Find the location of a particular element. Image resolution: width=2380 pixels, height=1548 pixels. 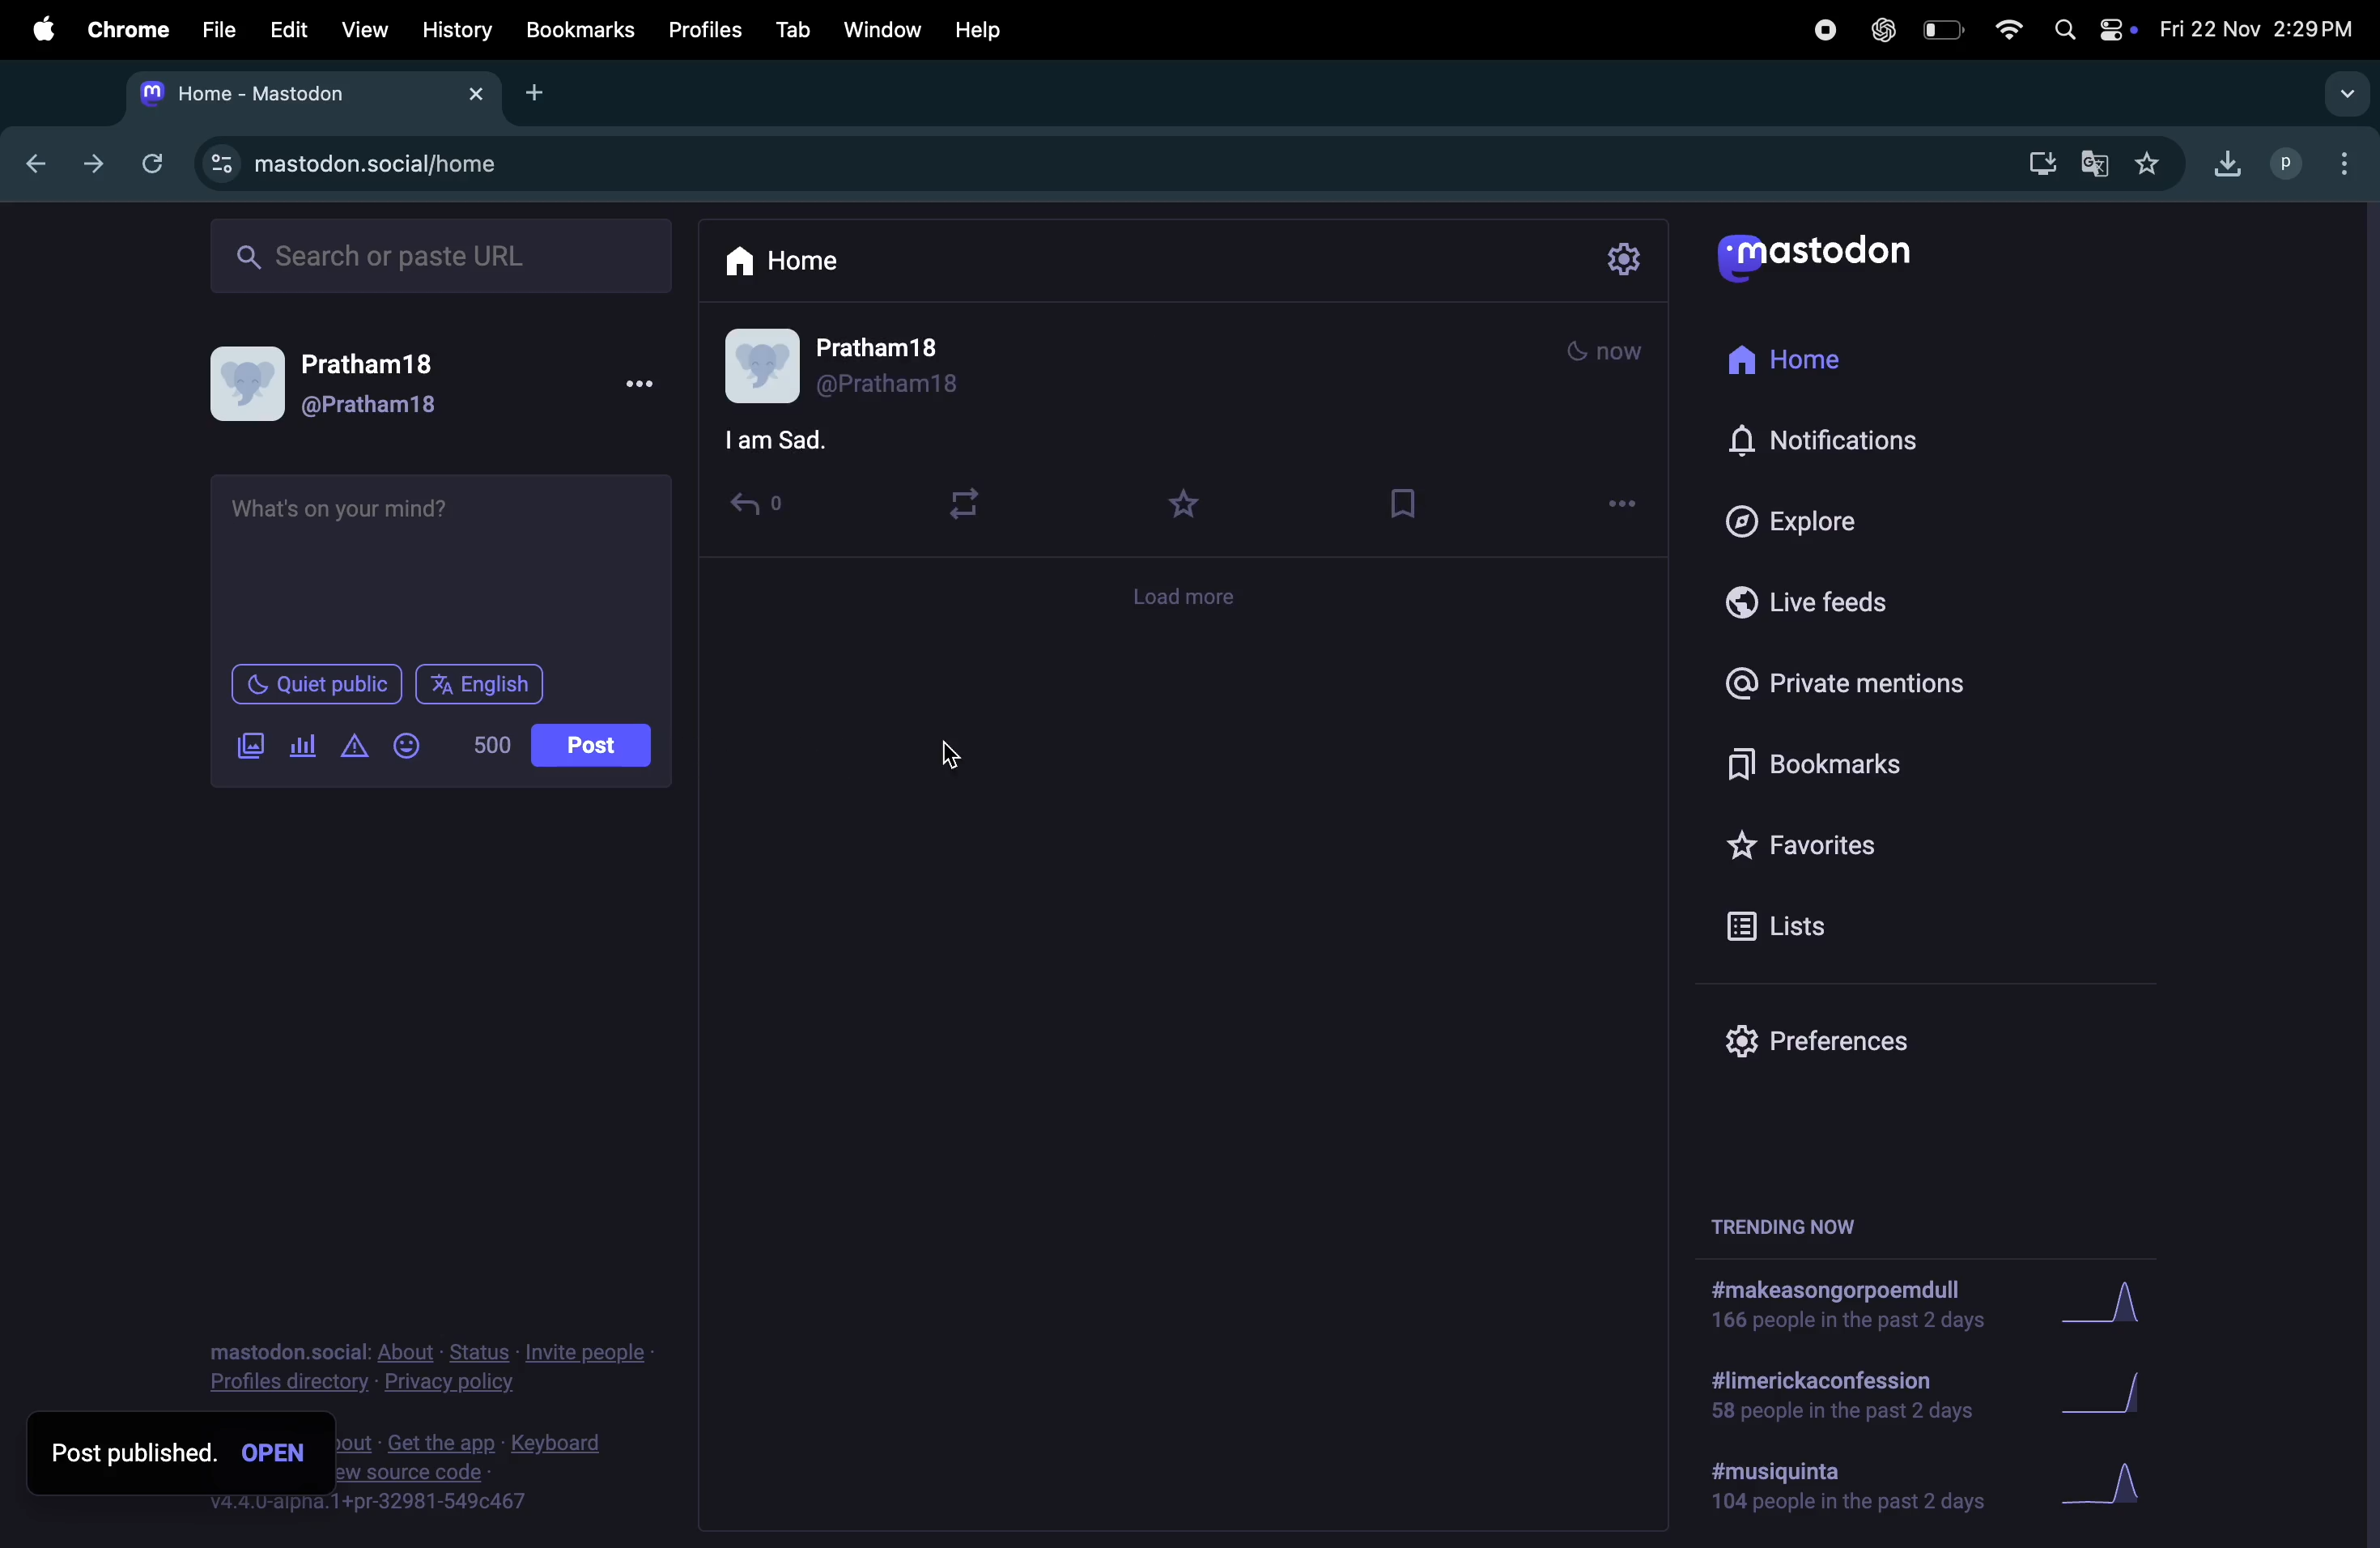

help is located at coordinates (984, 30).